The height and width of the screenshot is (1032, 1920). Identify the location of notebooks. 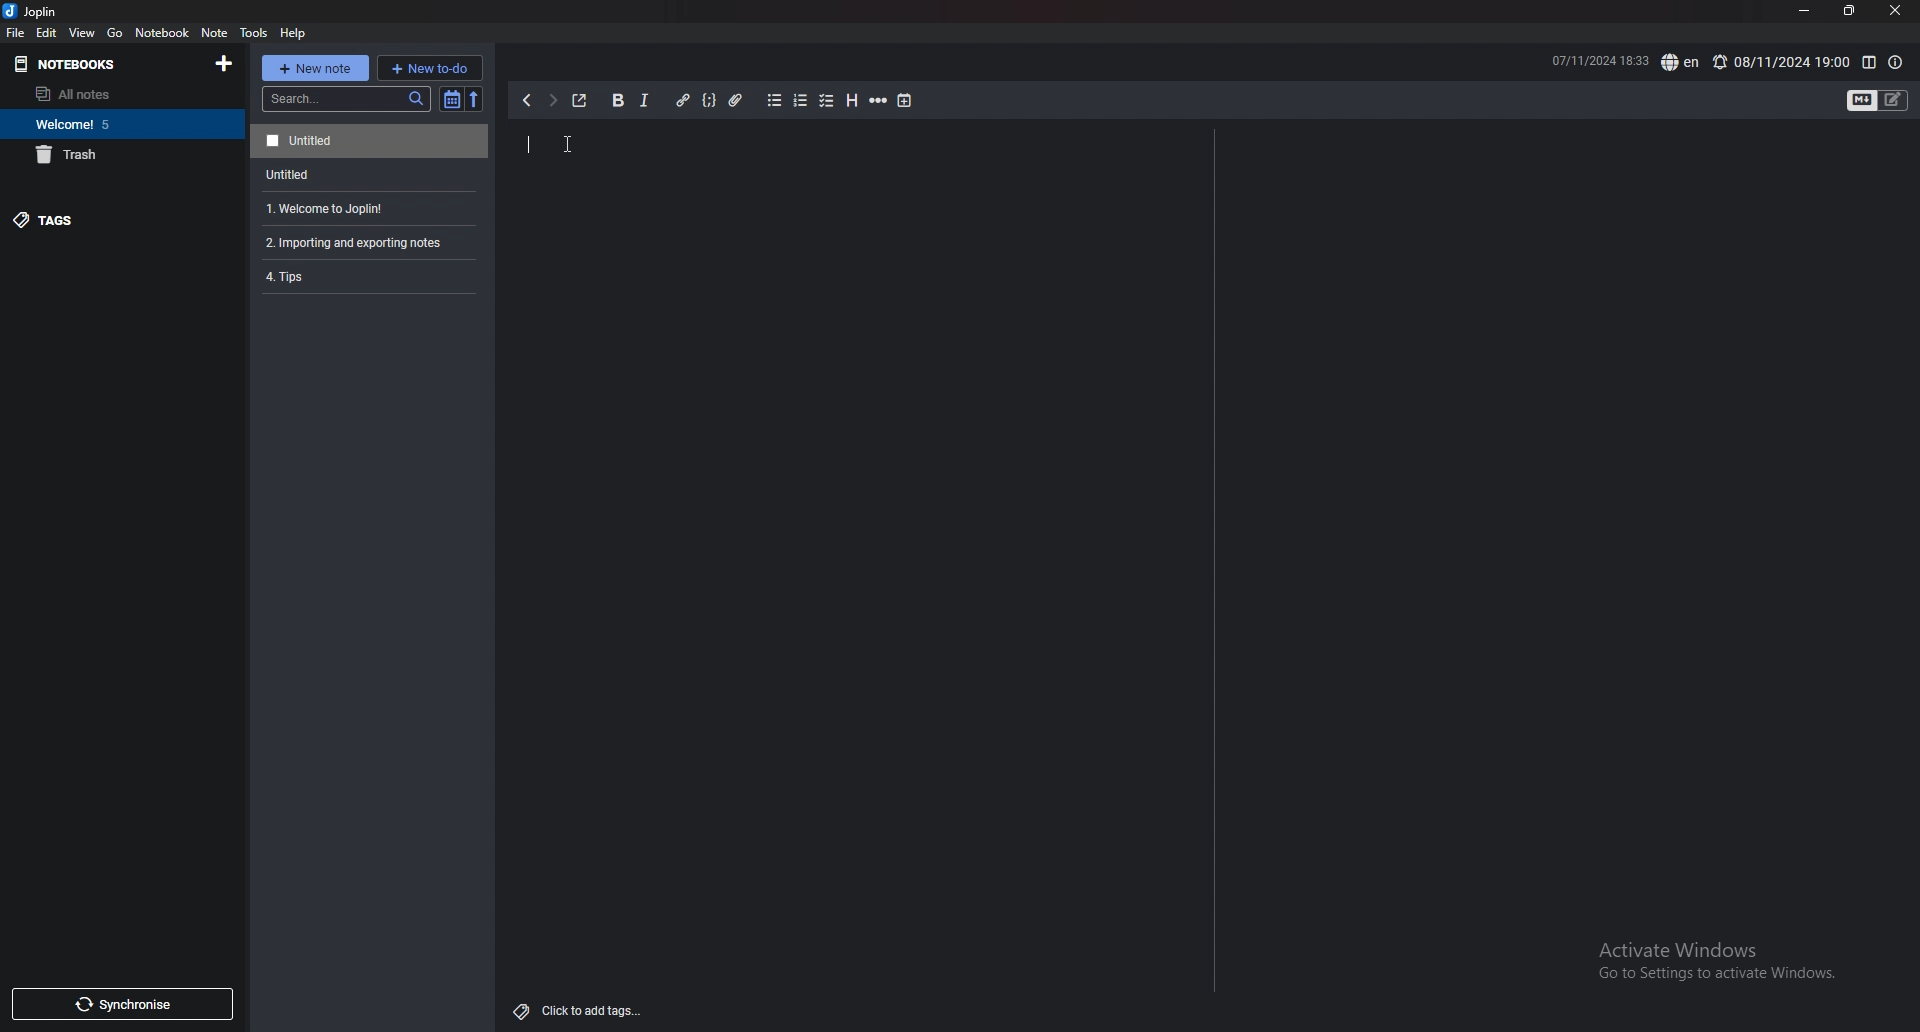
(92, 65).